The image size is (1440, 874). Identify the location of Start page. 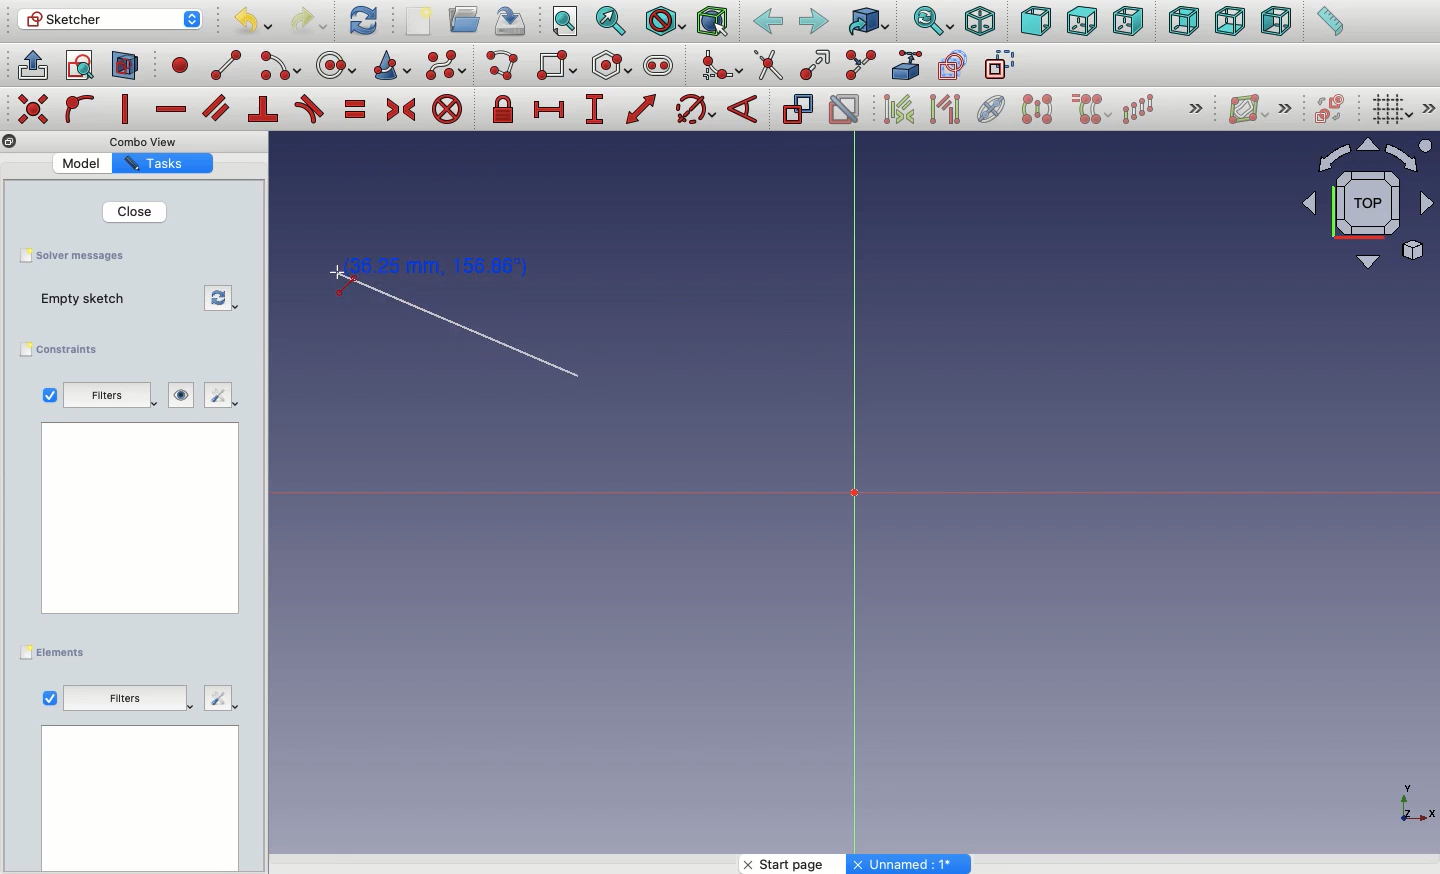
(794, 864).